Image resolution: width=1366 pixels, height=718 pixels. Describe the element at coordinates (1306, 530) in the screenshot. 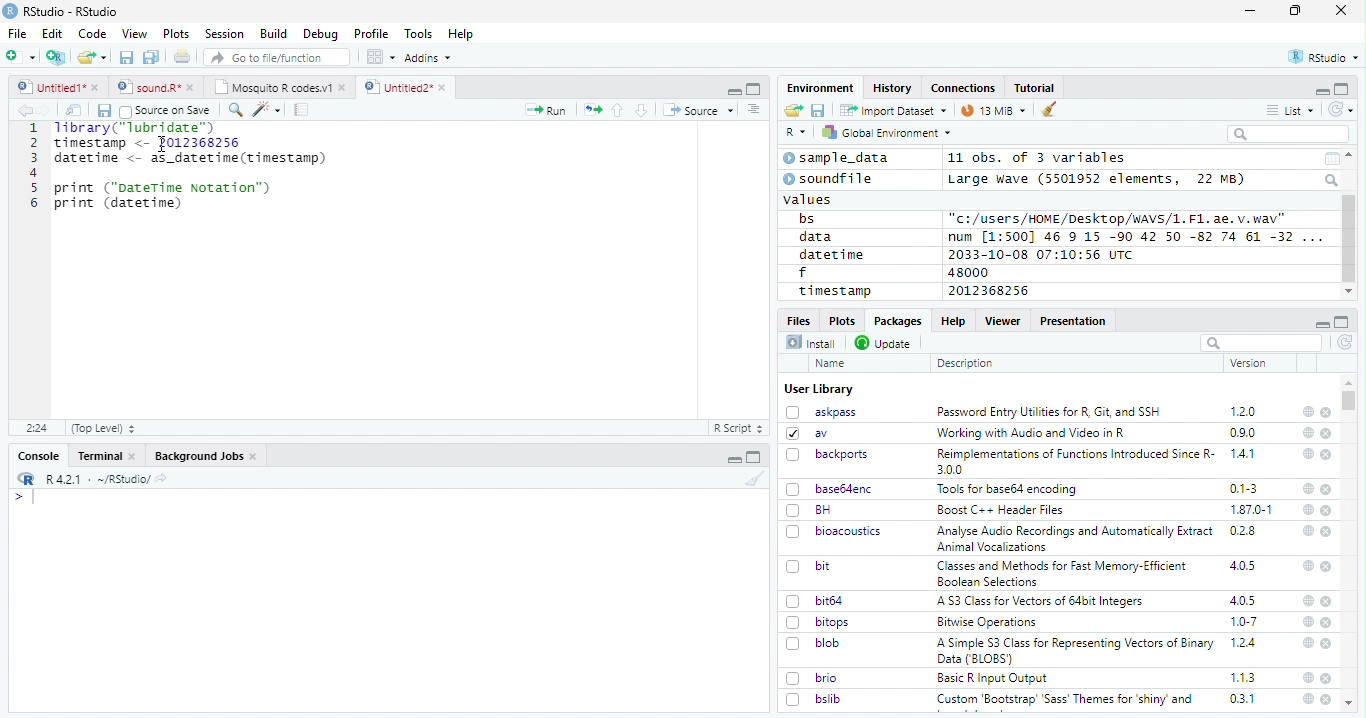

I see `help` at that location.